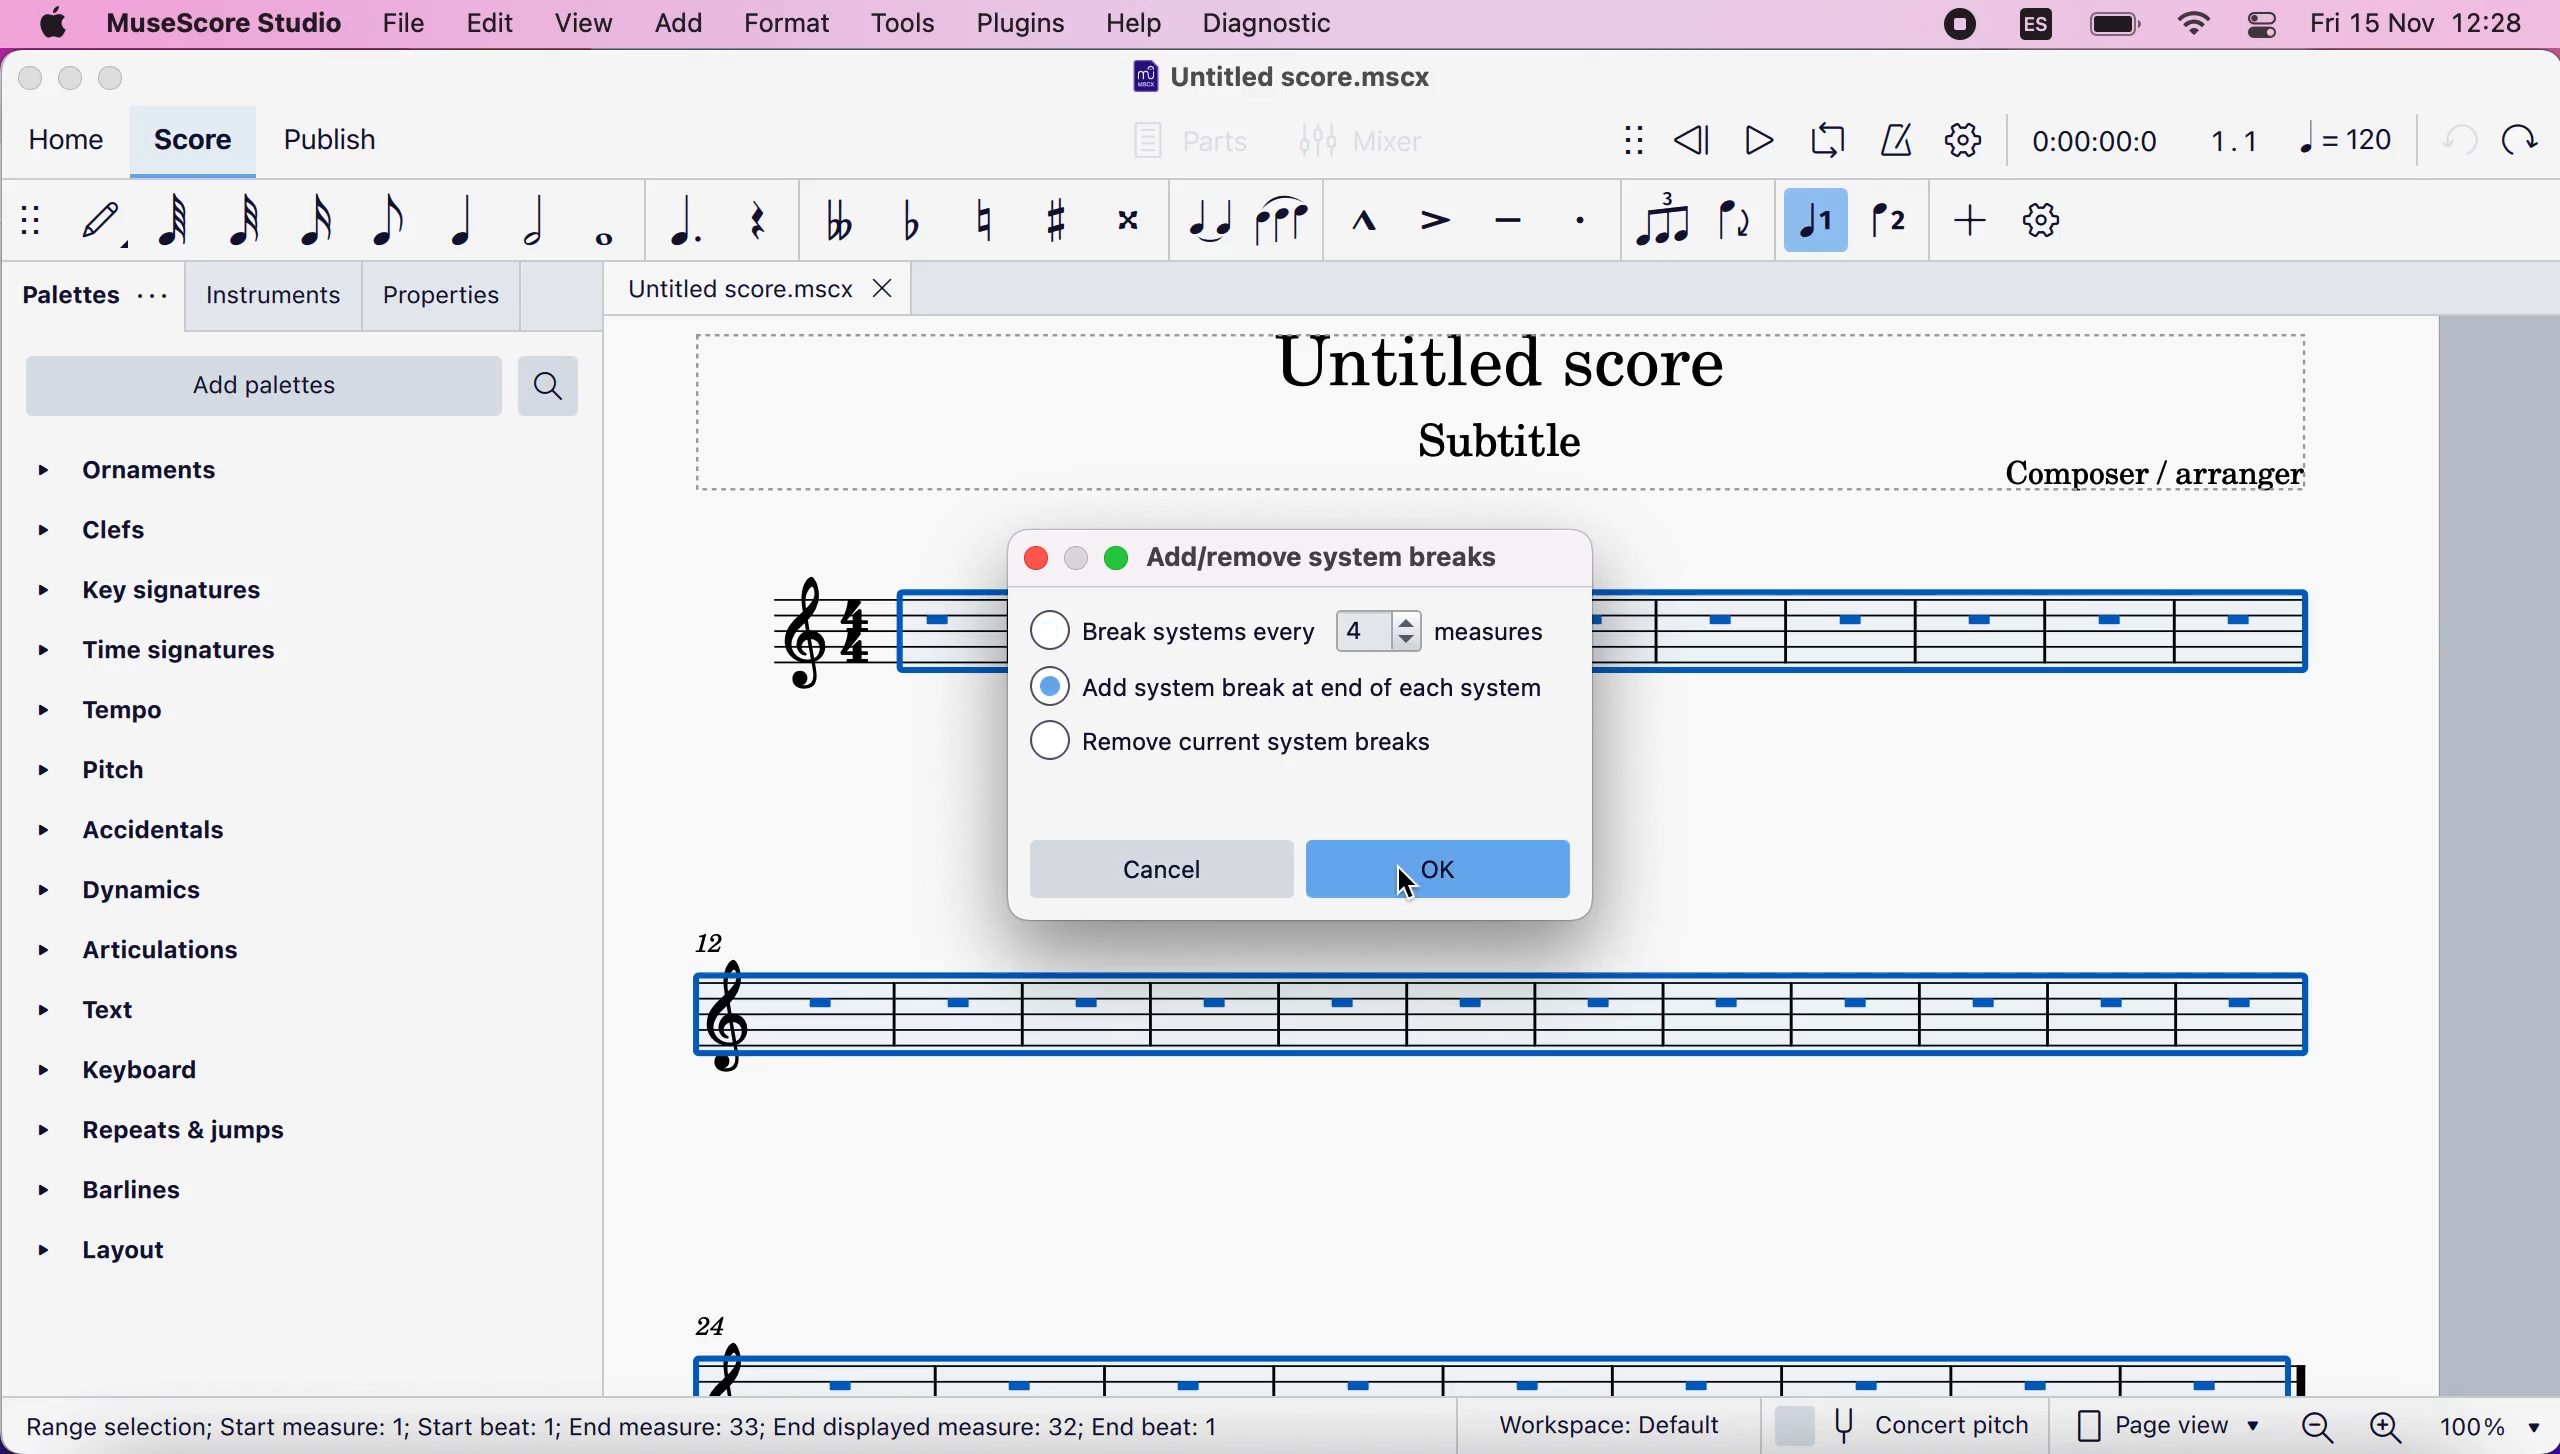  Describe the element at coordinates (711, 1323) in the screenshot. I see `24` at that location.